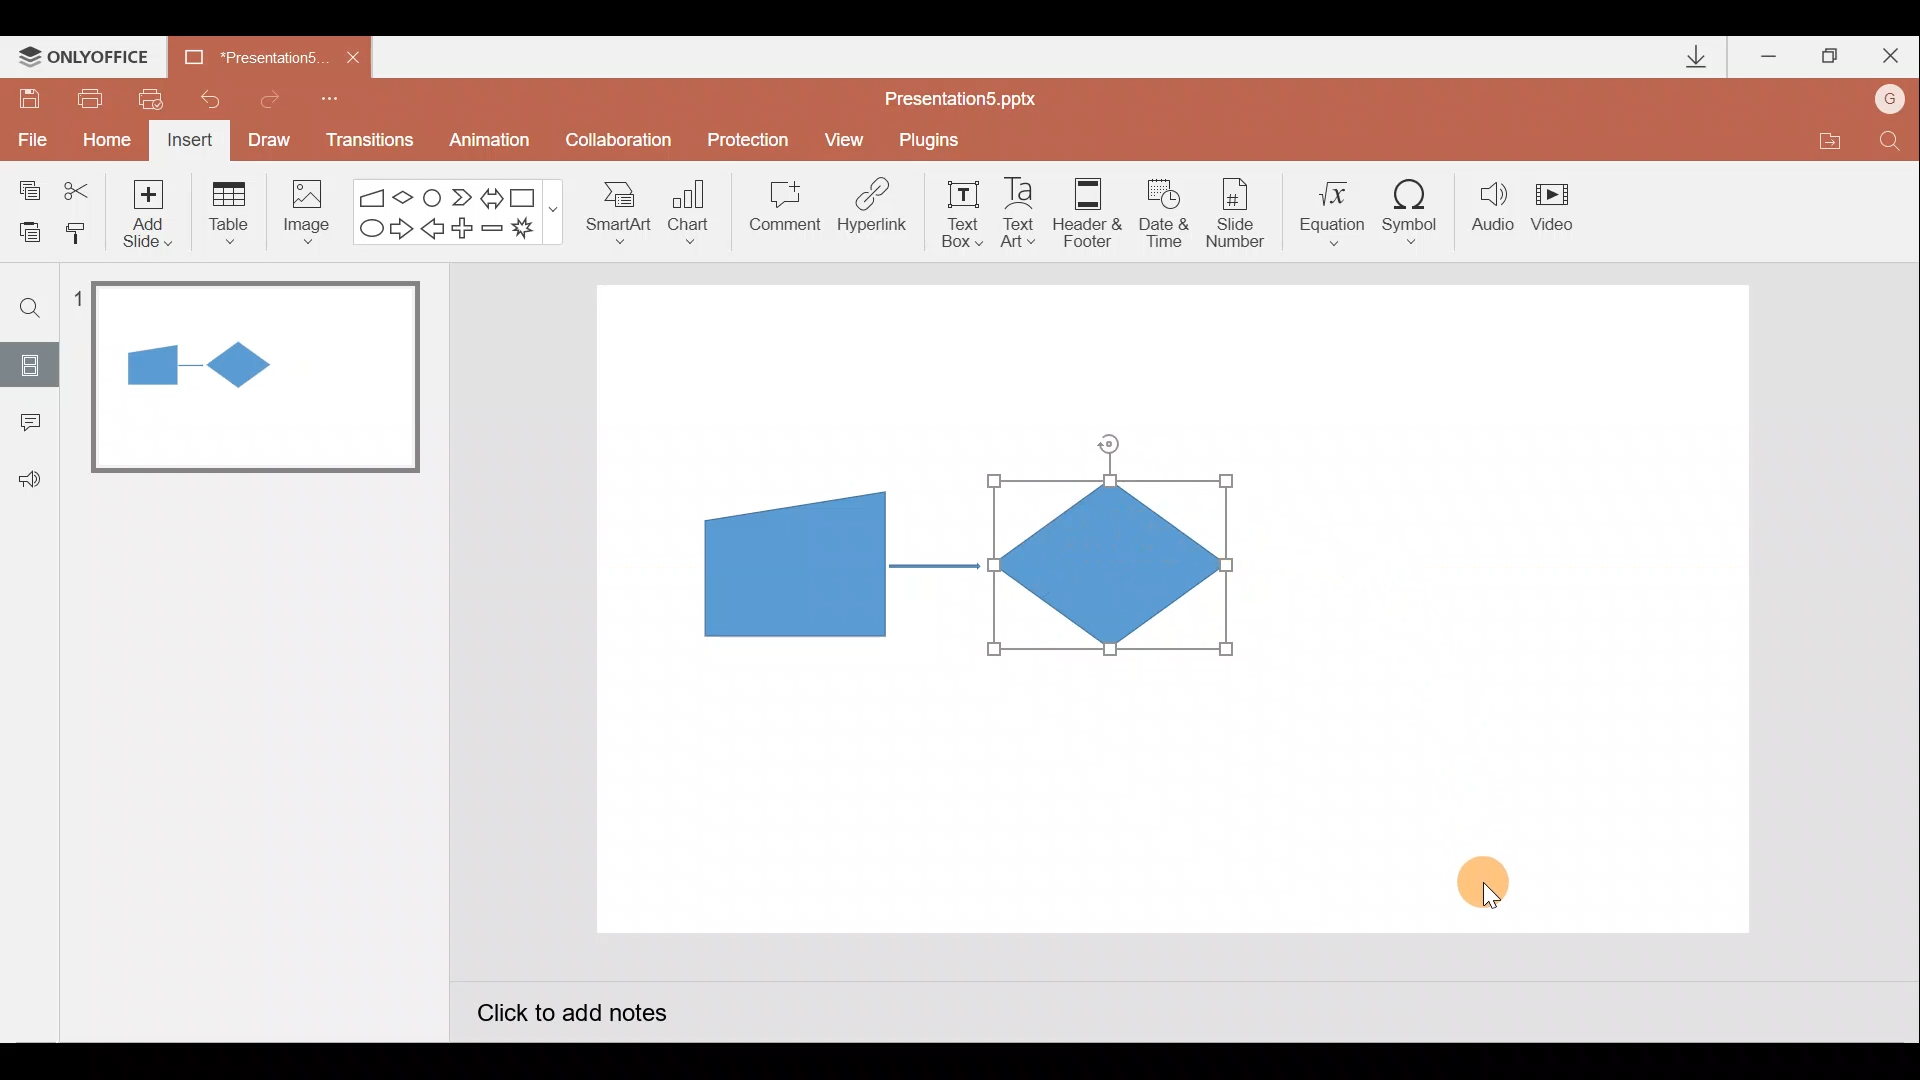 This screenshot has width=1920, height=1080. What do you see at coordinates (28, 95) in the screenshot?
I see `Save` at bounding box center [28, 95].